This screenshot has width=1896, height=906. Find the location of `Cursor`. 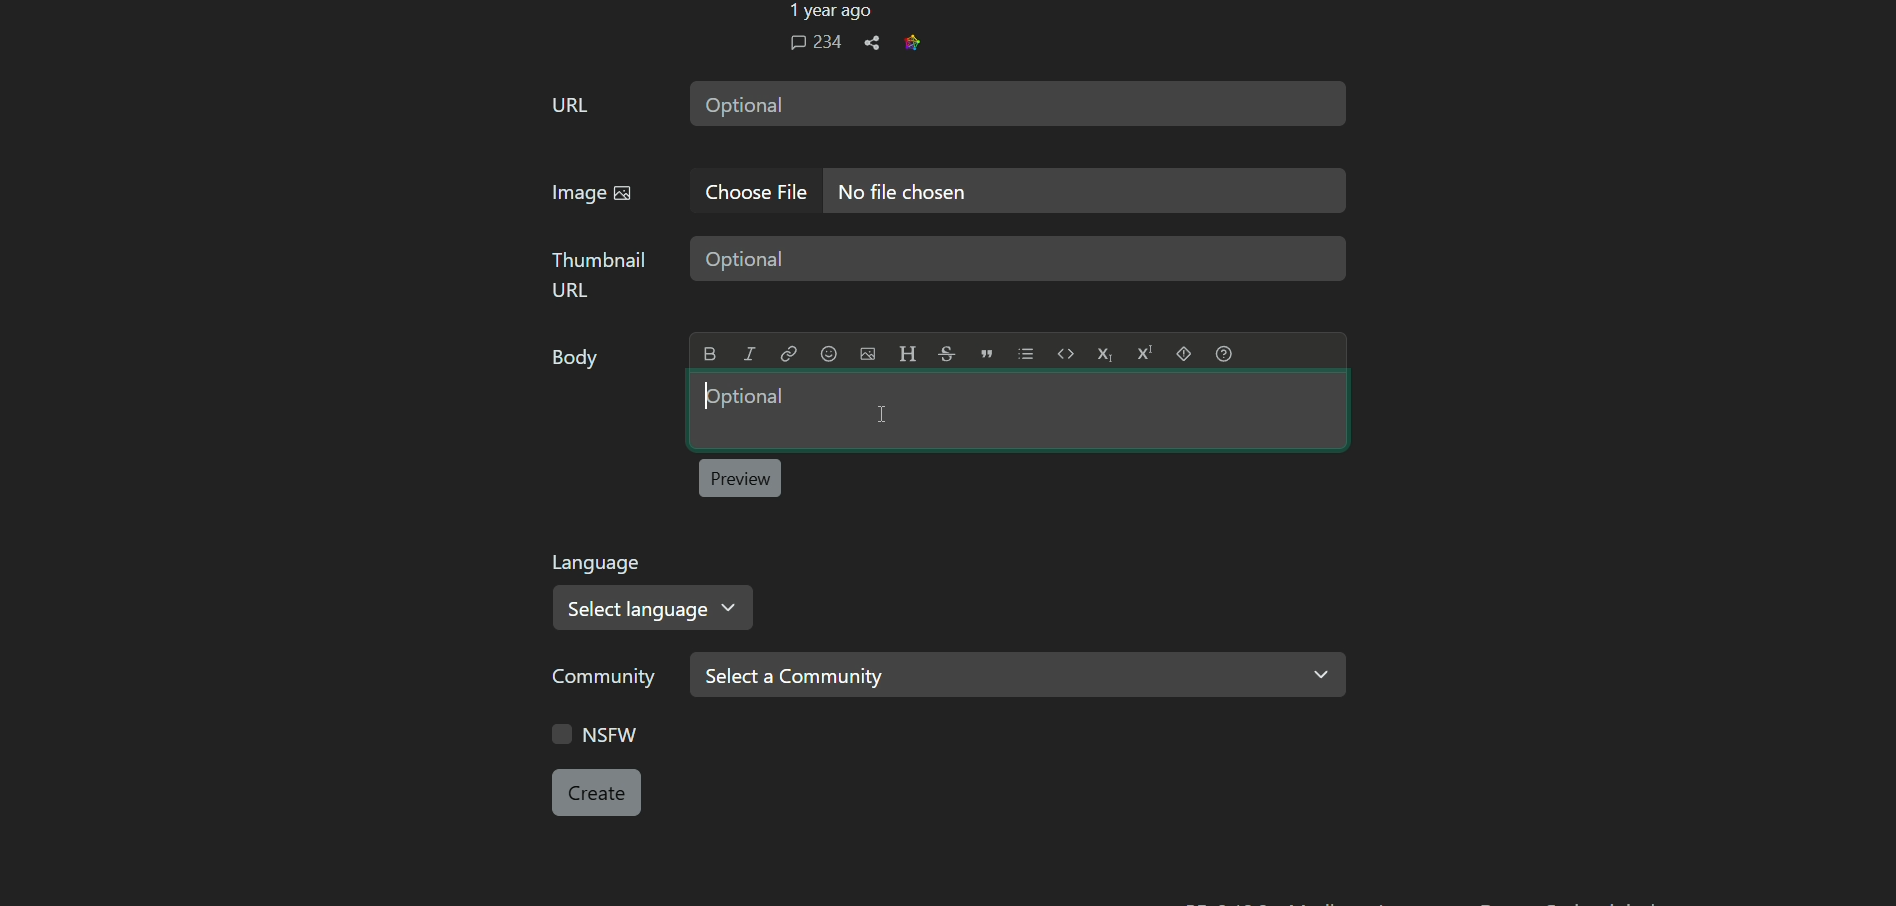

Cursor is located at coordinates (882, 414).